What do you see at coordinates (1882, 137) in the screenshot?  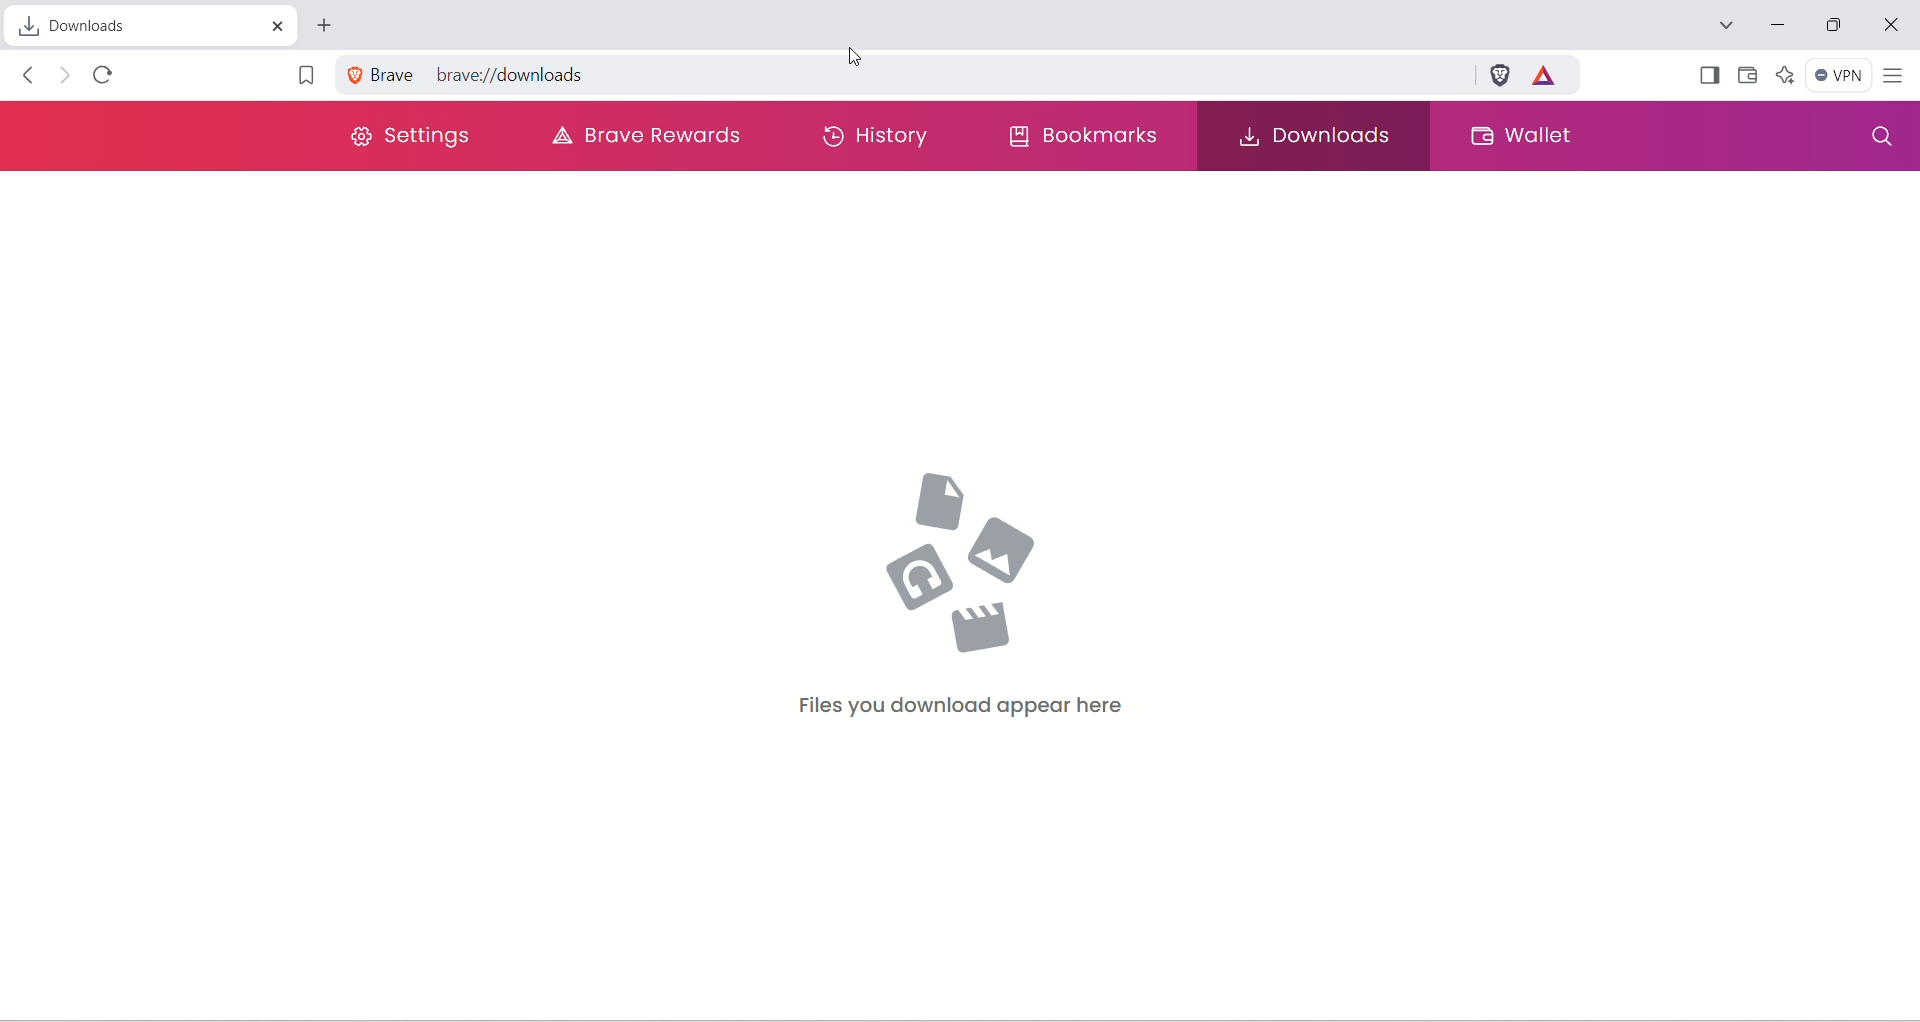 I see `search` at bounding box center [1882, 137].